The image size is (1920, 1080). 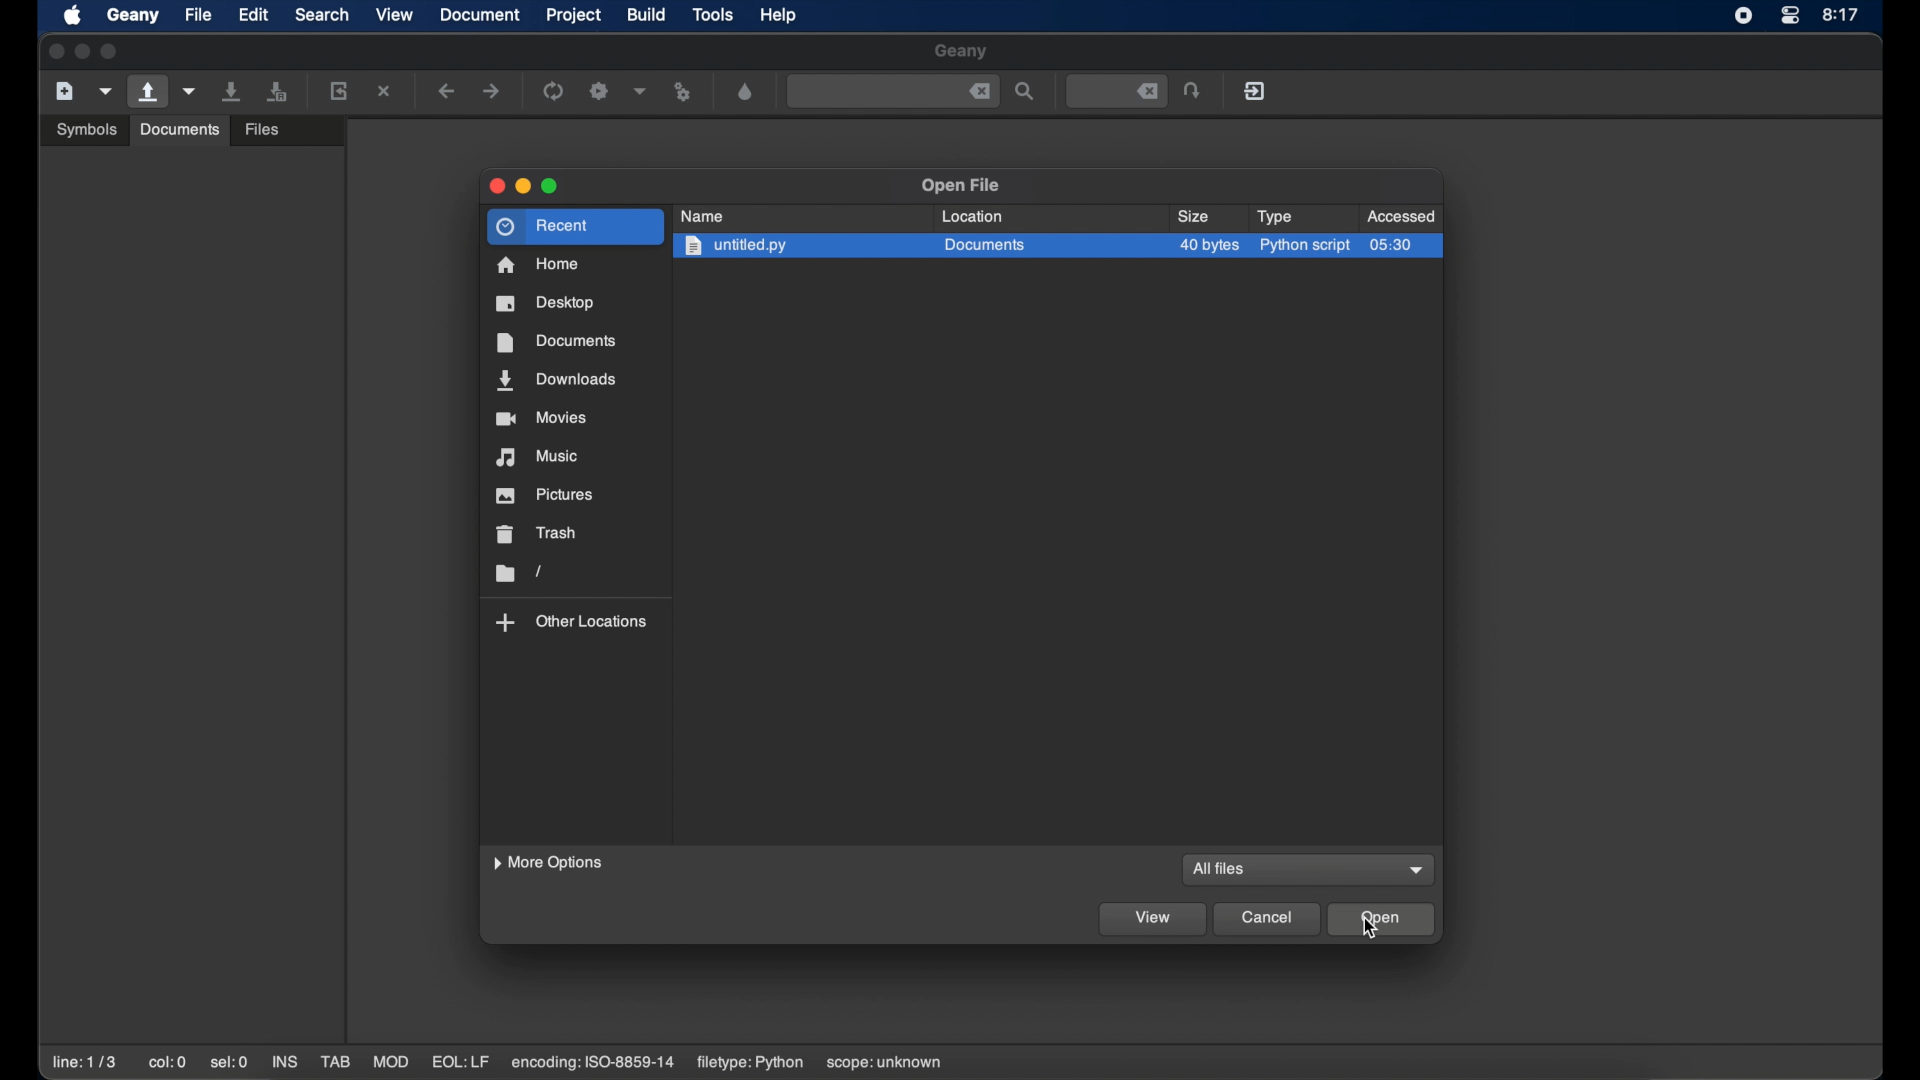 I want to click on files, so click(x=262, y=131).